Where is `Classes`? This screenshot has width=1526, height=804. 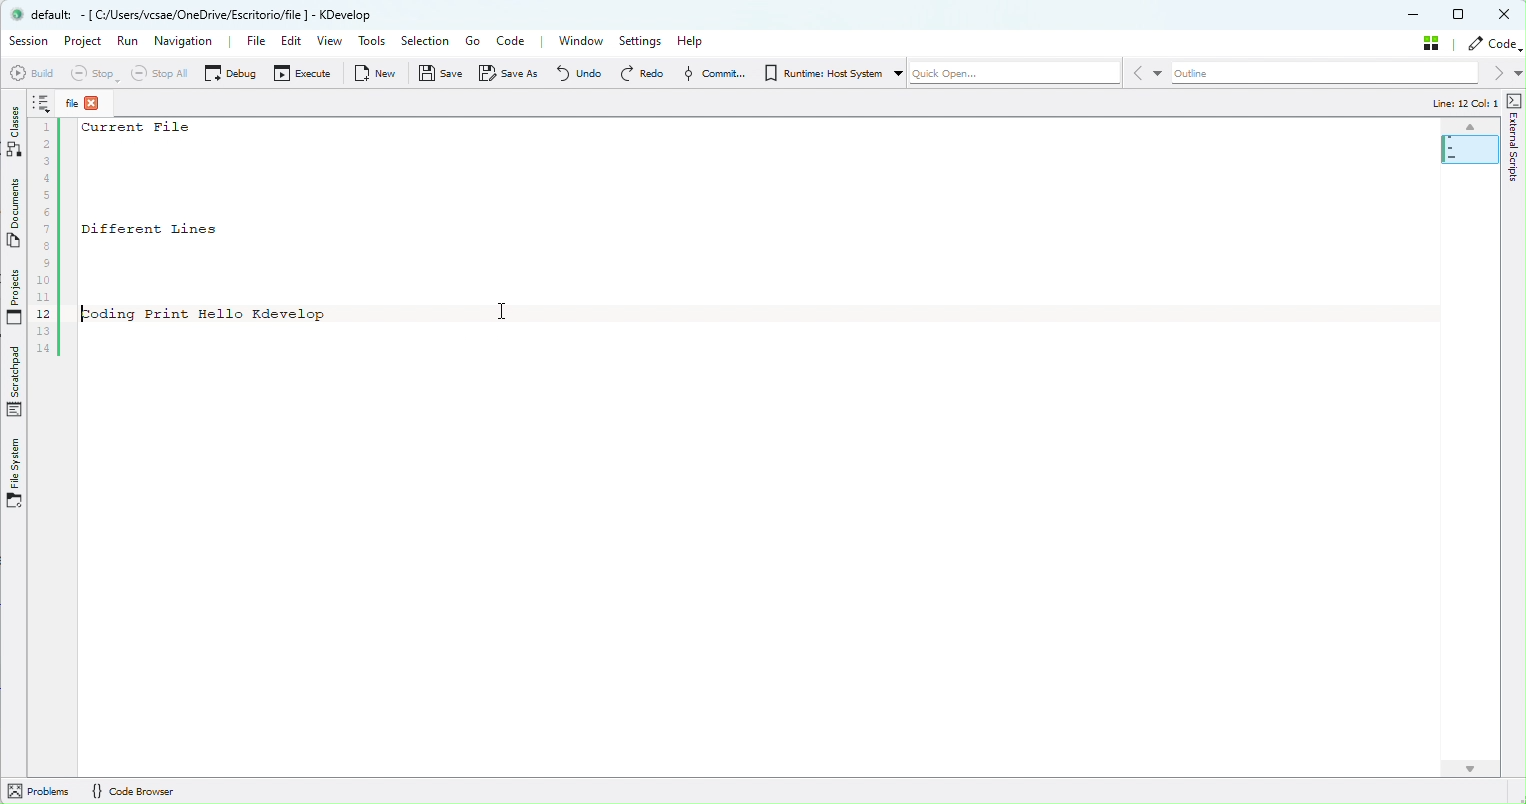 Classes is located at coordinates (12, 132).